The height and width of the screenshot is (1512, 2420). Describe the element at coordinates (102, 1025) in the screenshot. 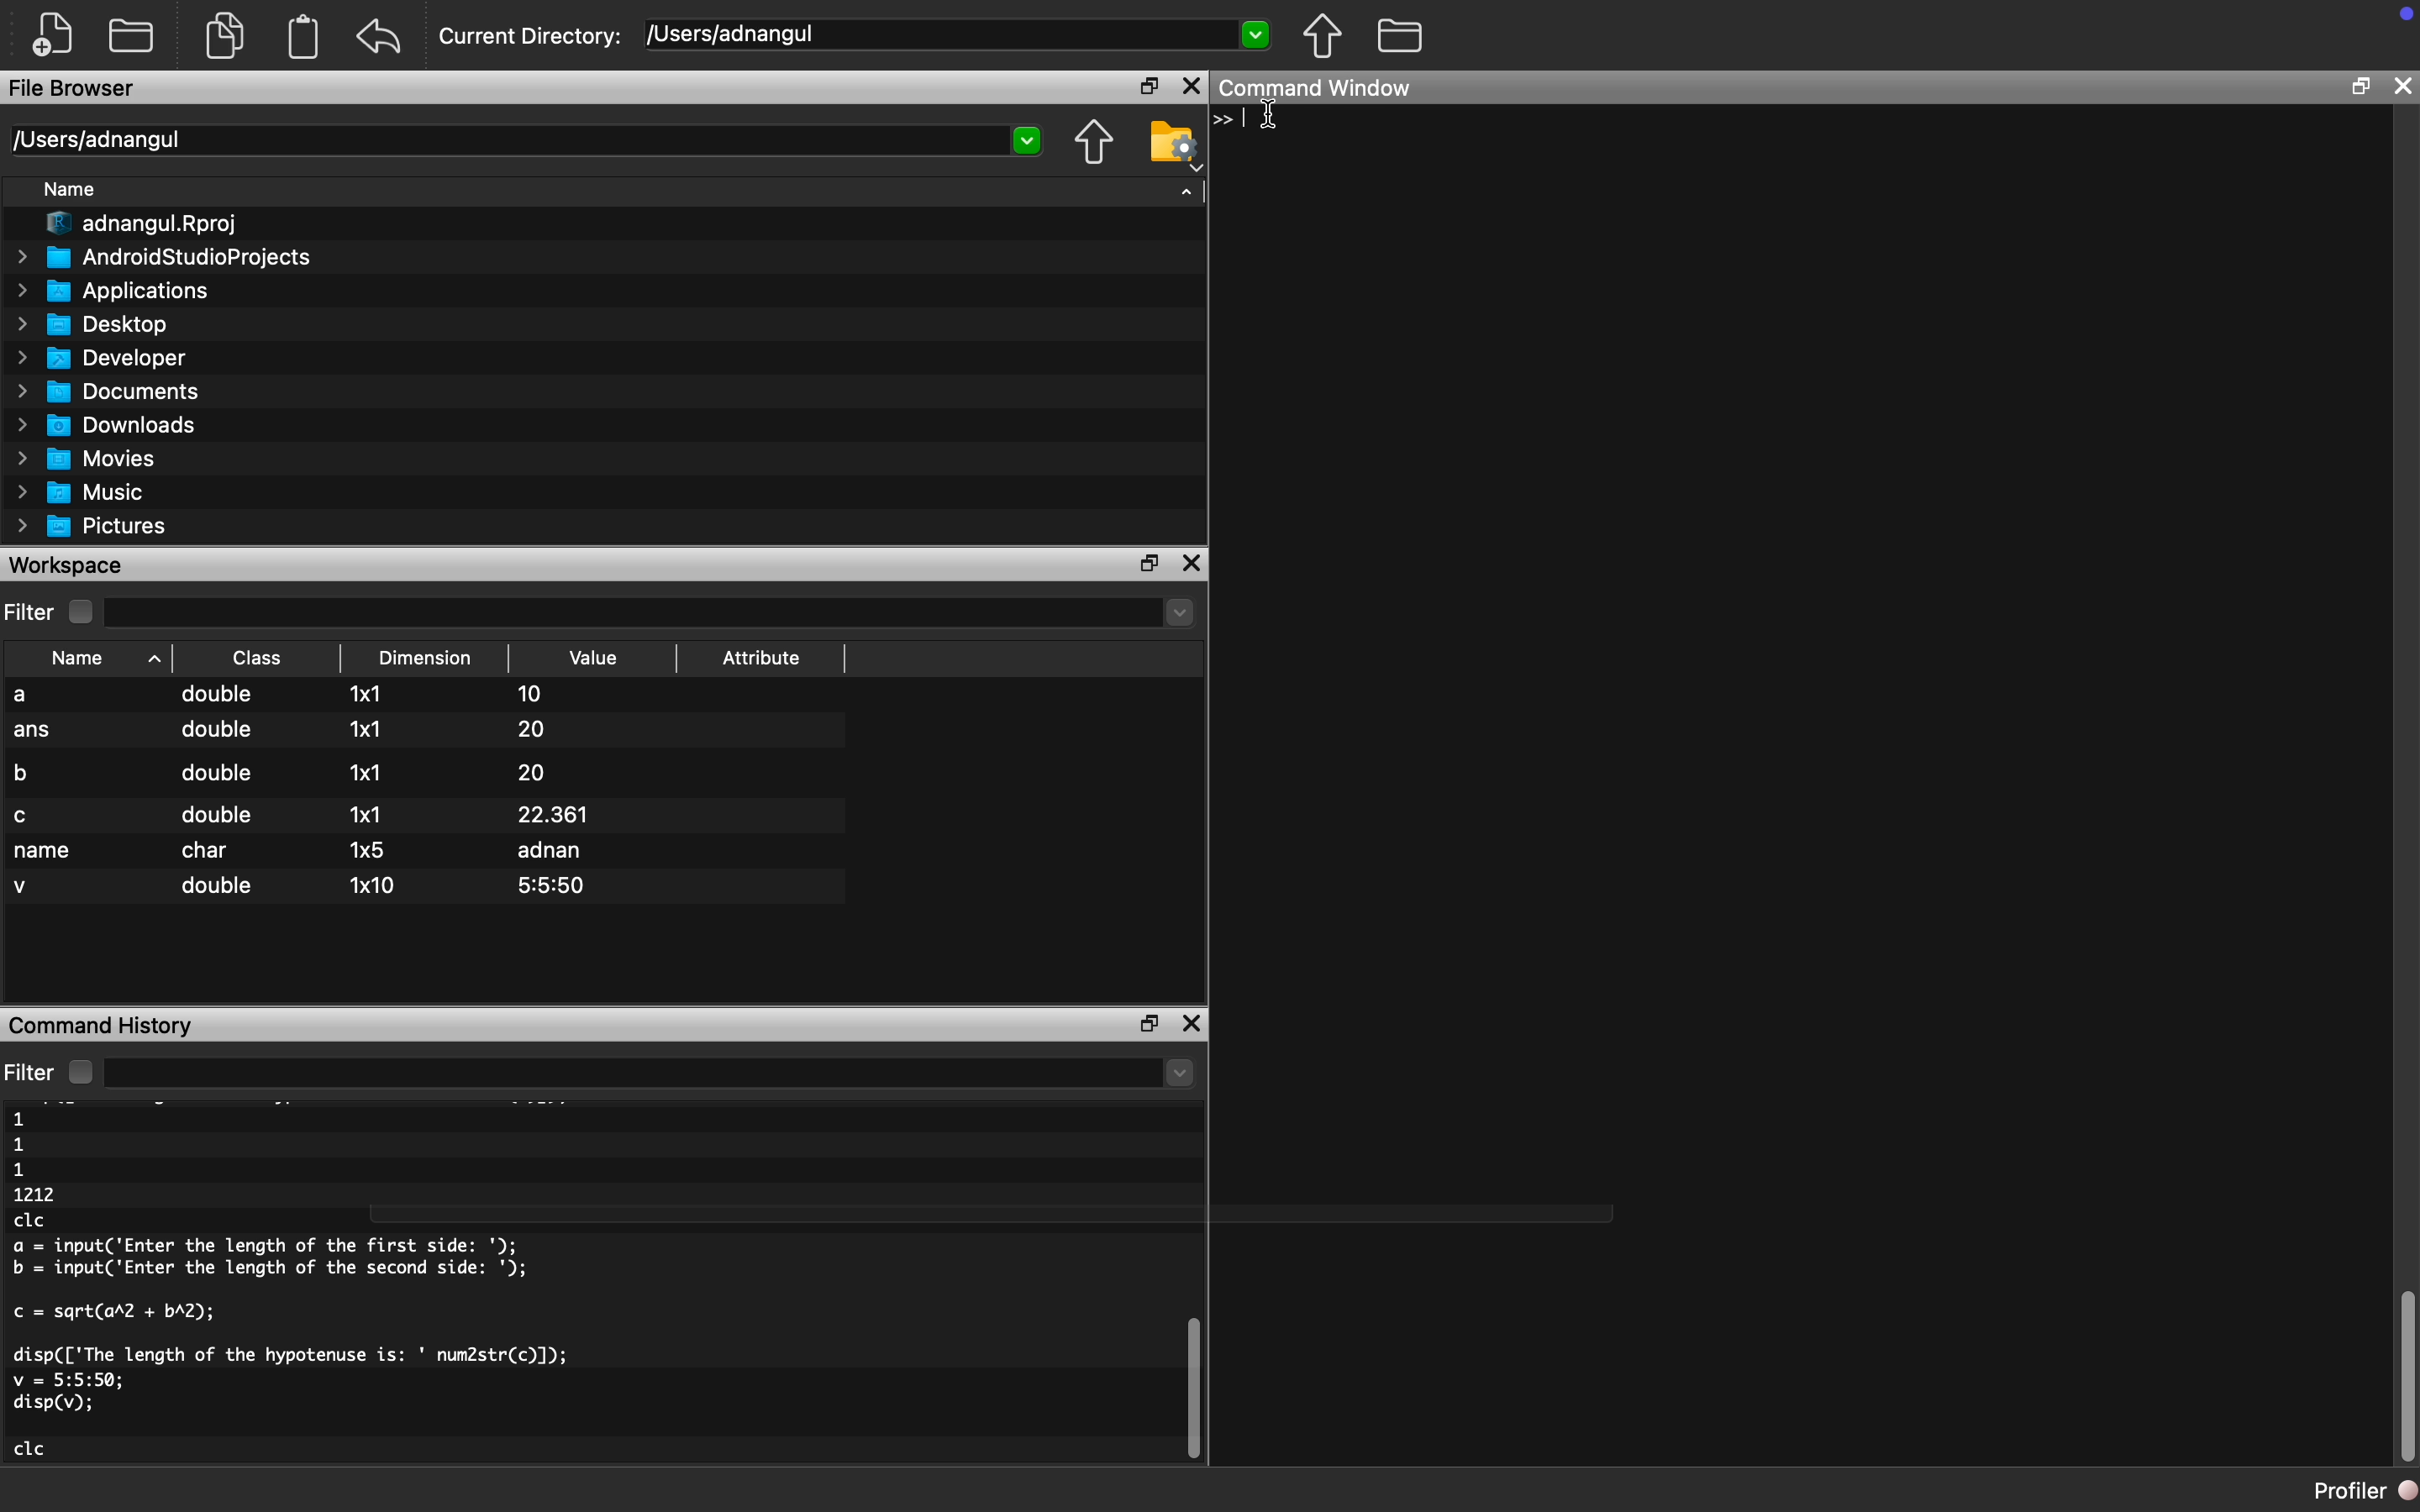

I see `Command History` at that location.